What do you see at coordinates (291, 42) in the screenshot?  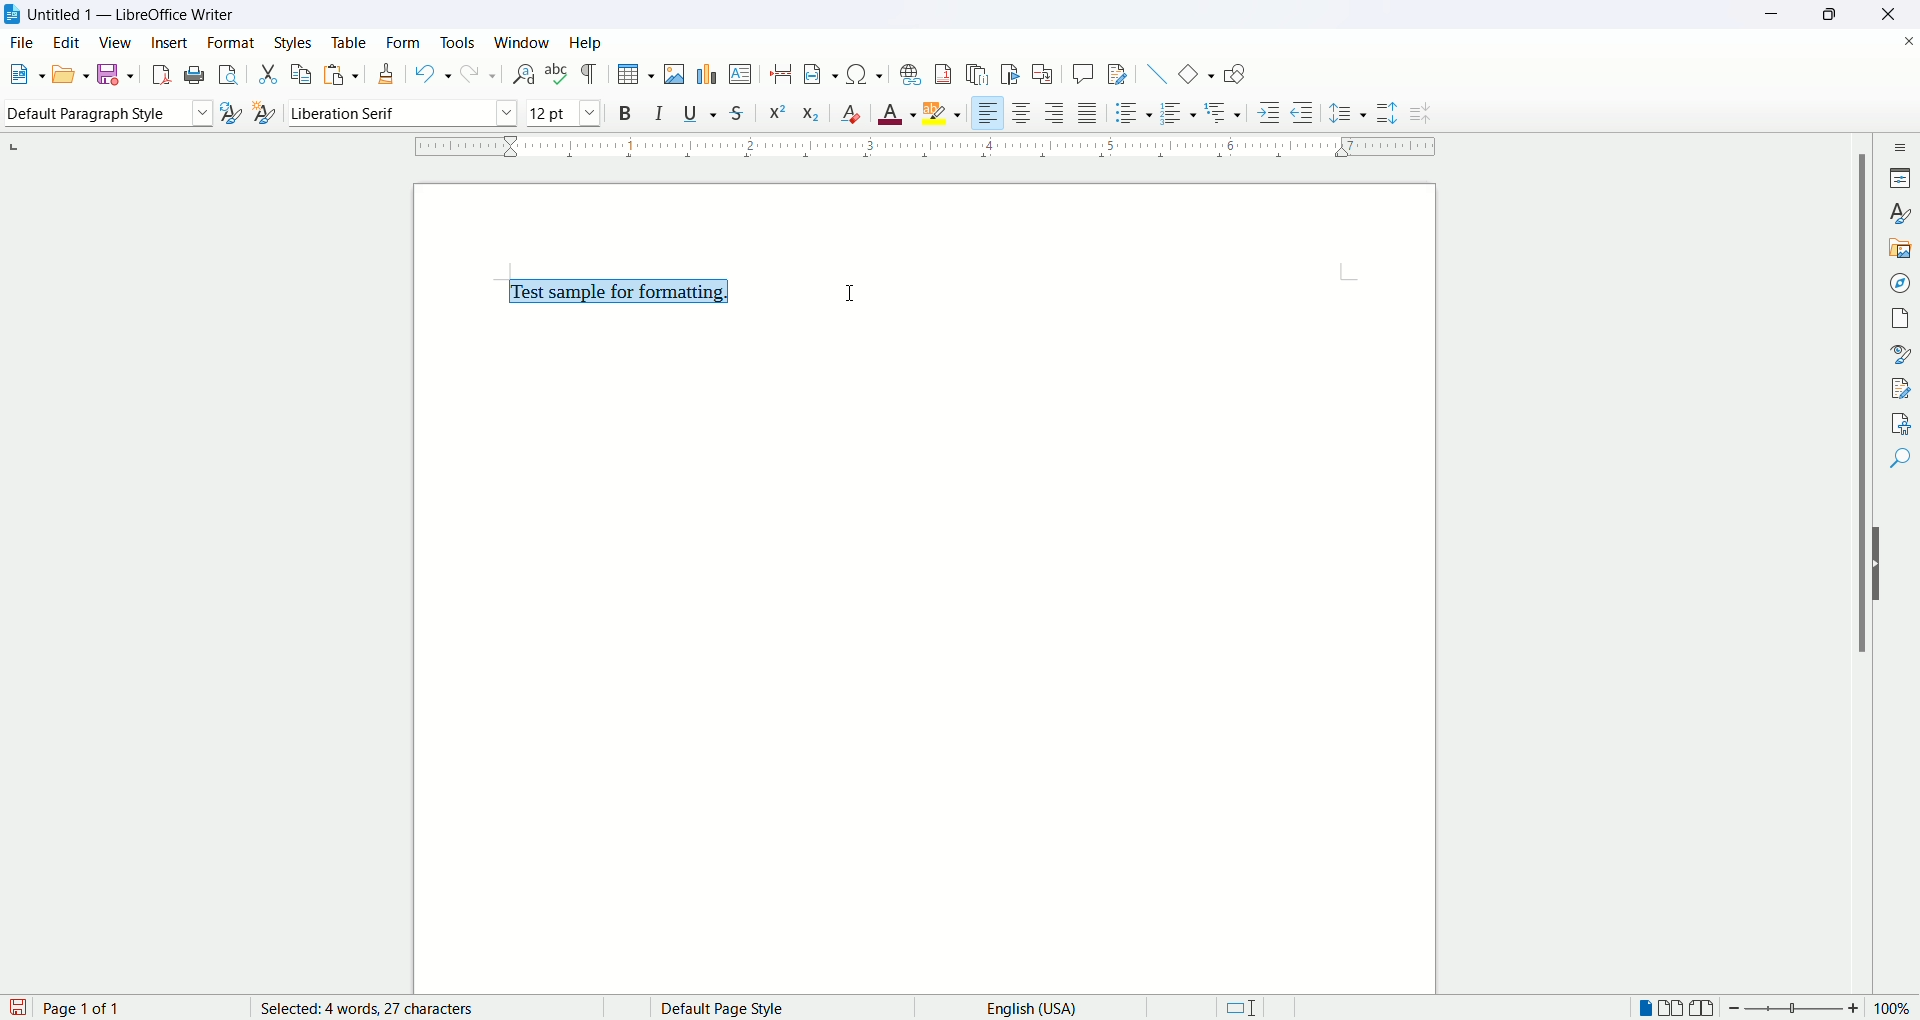 I see `style` at bounding box center [291, 42].